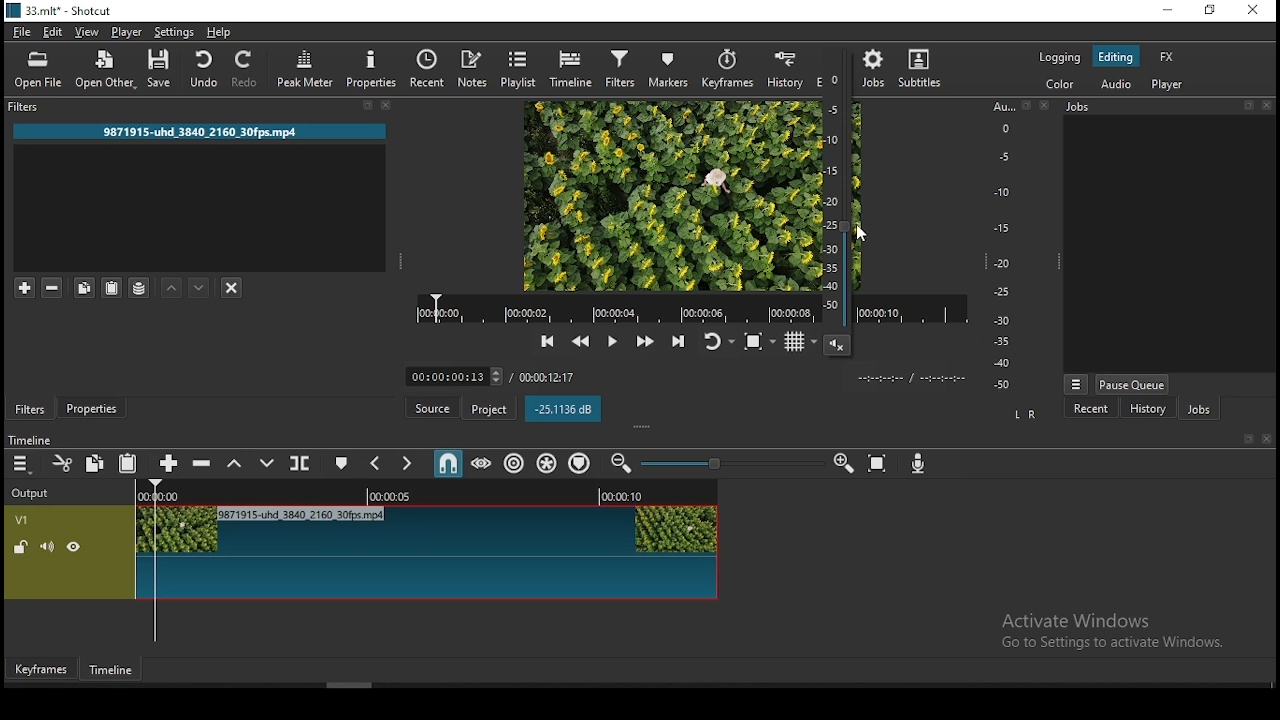 Image resolution: width=1280 pixels, height=720 pixels. What do you see at coordinates (267, 465) in the screenshot?
I see `overwrite` at bounding box center [267, 465].